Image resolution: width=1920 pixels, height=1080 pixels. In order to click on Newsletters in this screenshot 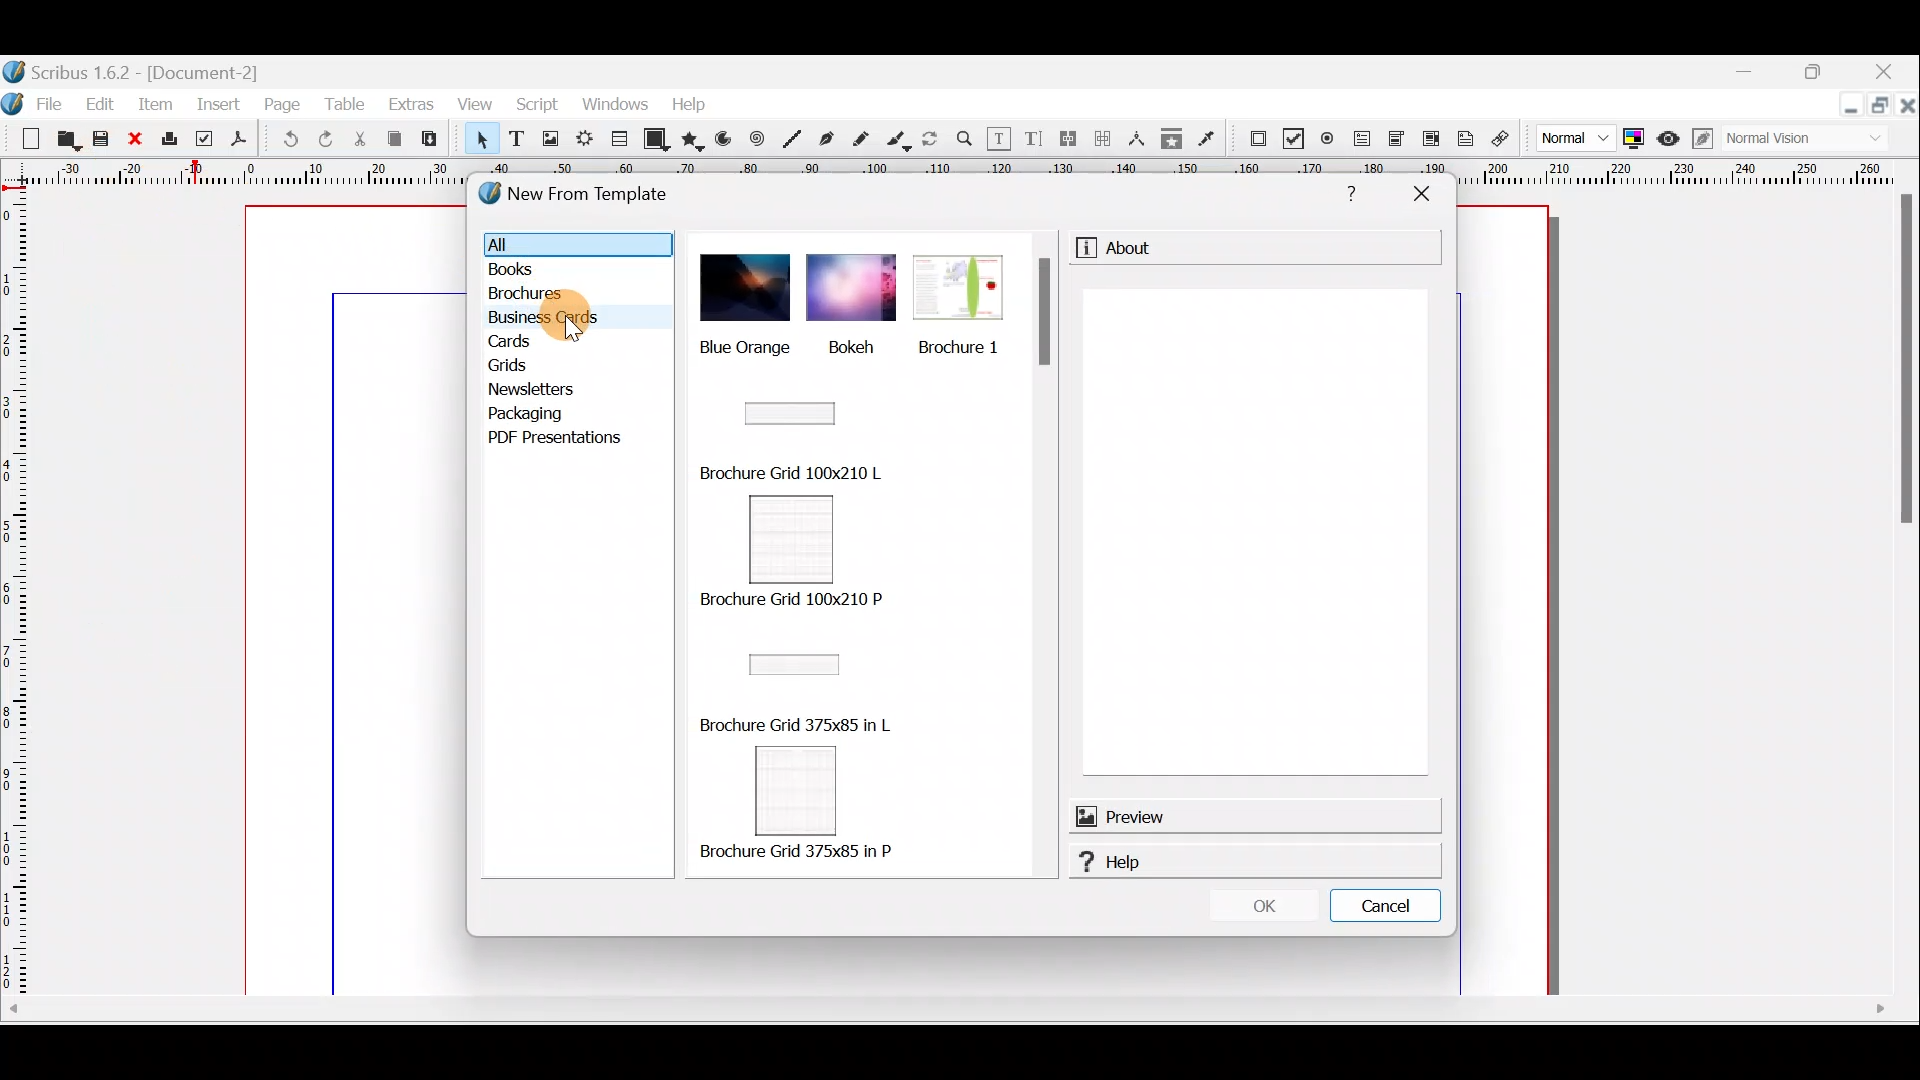, I will do `click(531, 389)`.